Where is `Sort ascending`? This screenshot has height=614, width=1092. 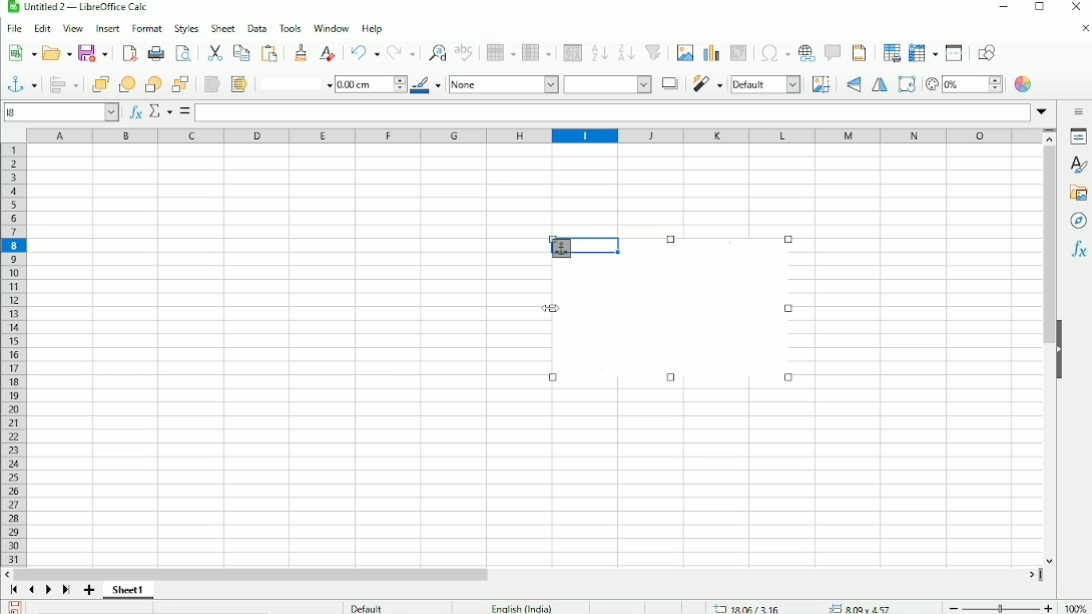
Sort ascending is located at coordinates (599, 52).